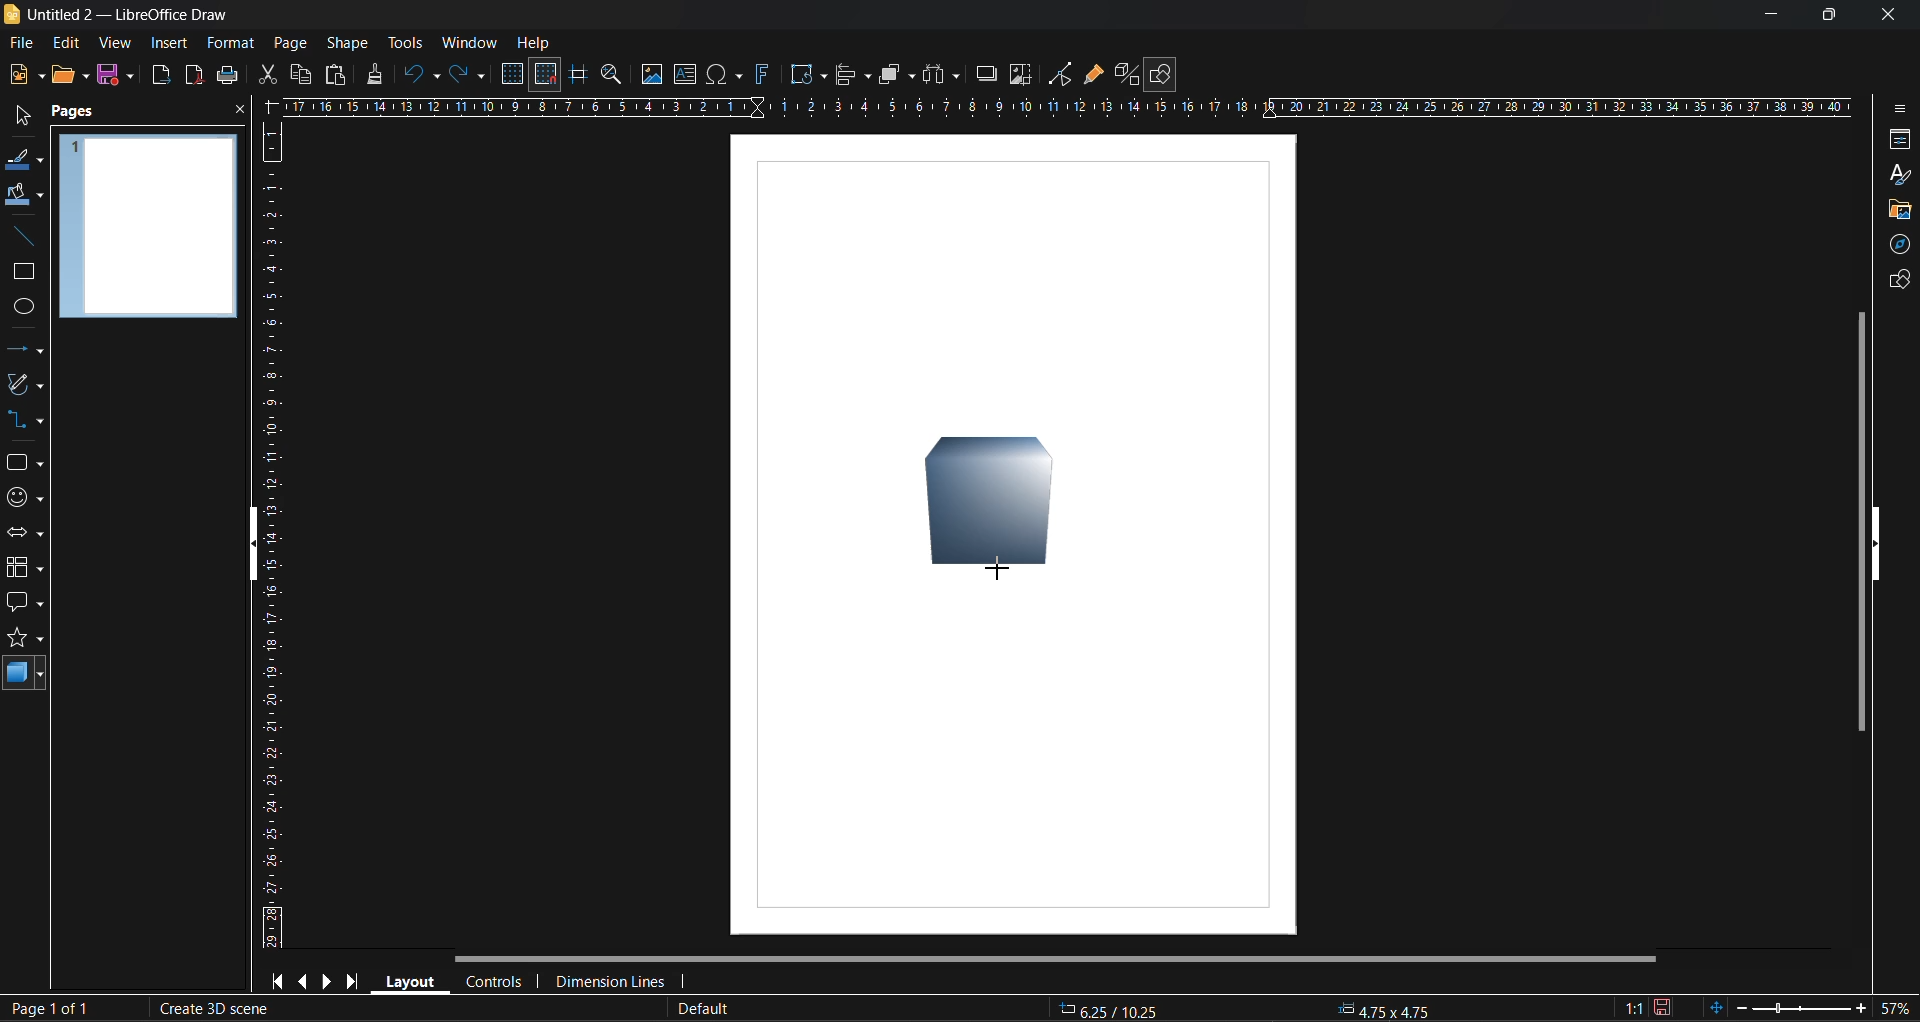 The image size is (1920, 1022). What do you see at coordinates (405, 42) in the screenshot?
I see `tools` at bounding box center [405, 42].